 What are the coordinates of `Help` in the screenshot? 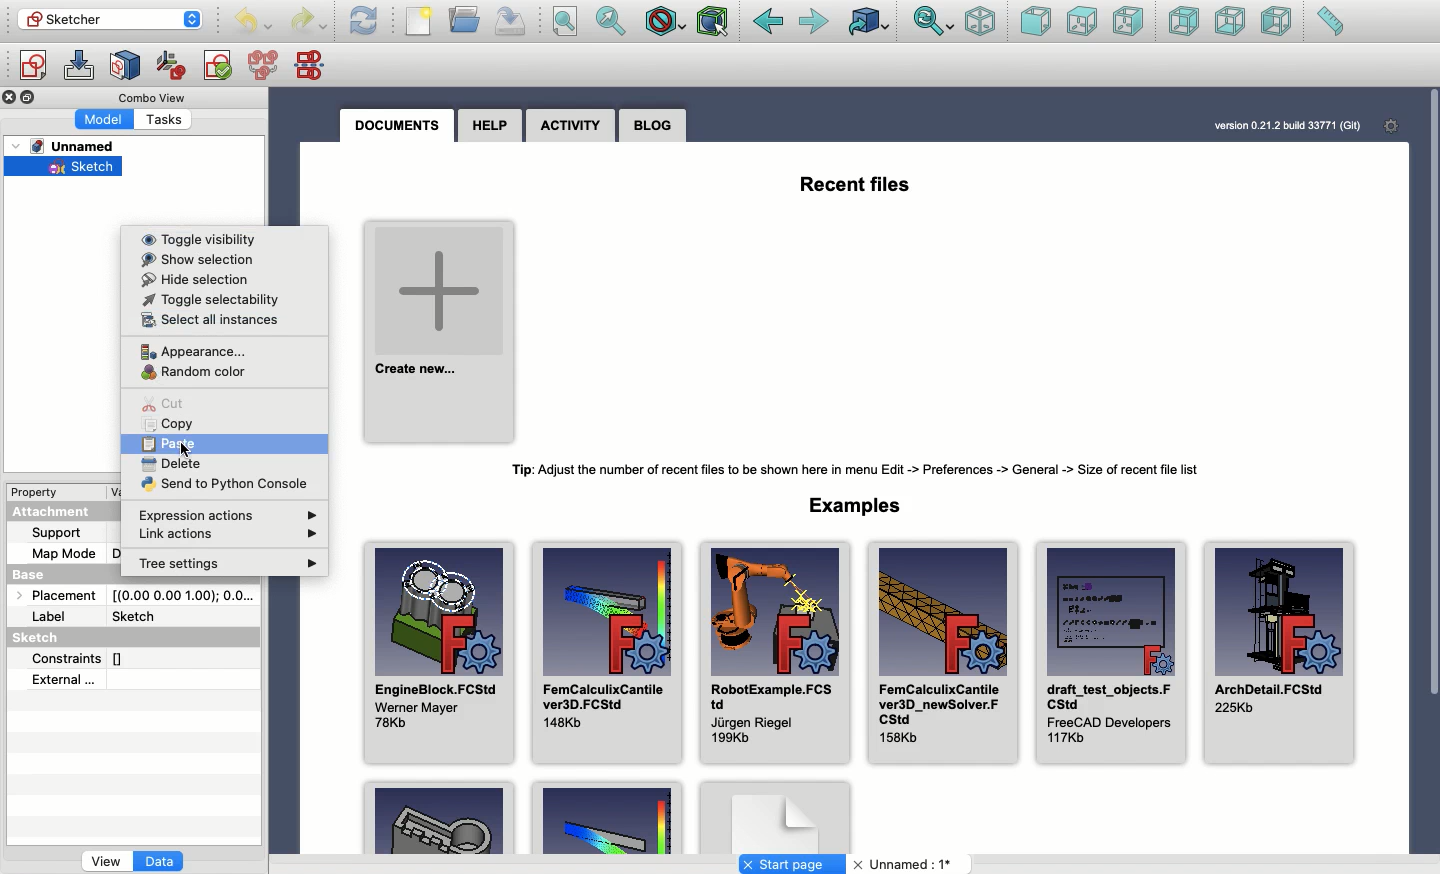 It's located at (490, 125).